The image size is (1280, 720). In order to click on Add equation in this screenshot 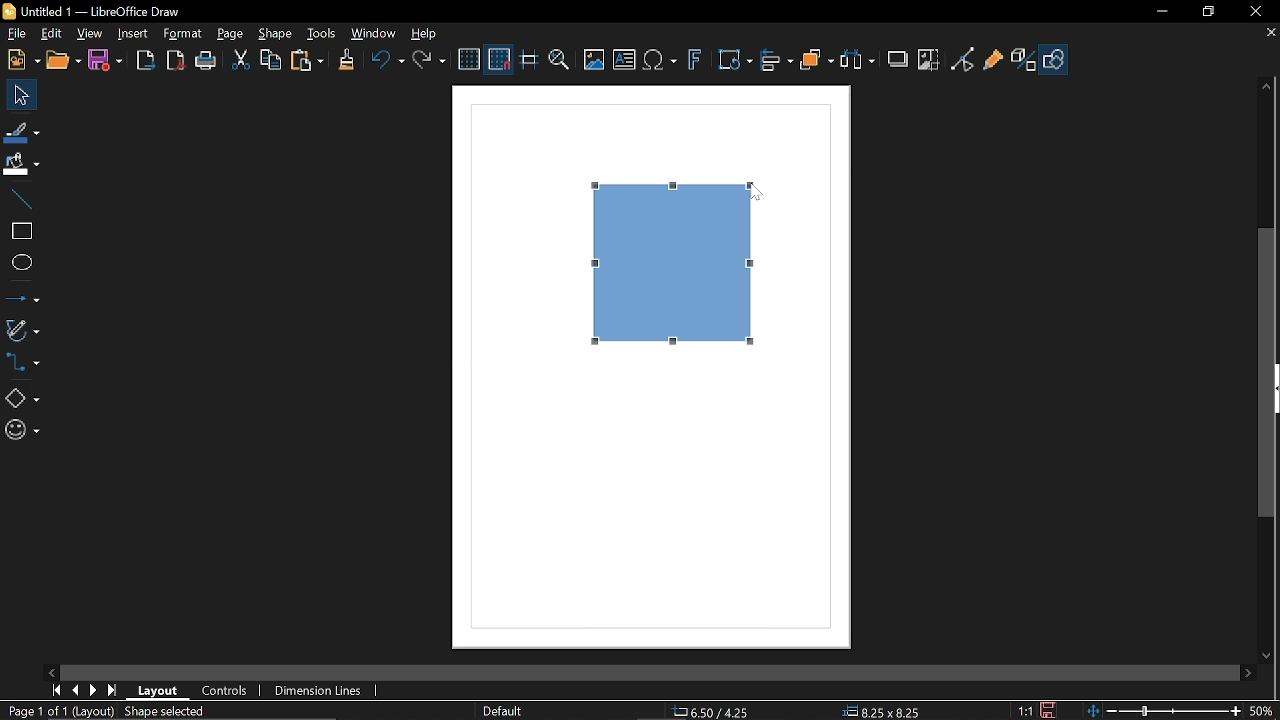, I will do `click(662, 62)`.